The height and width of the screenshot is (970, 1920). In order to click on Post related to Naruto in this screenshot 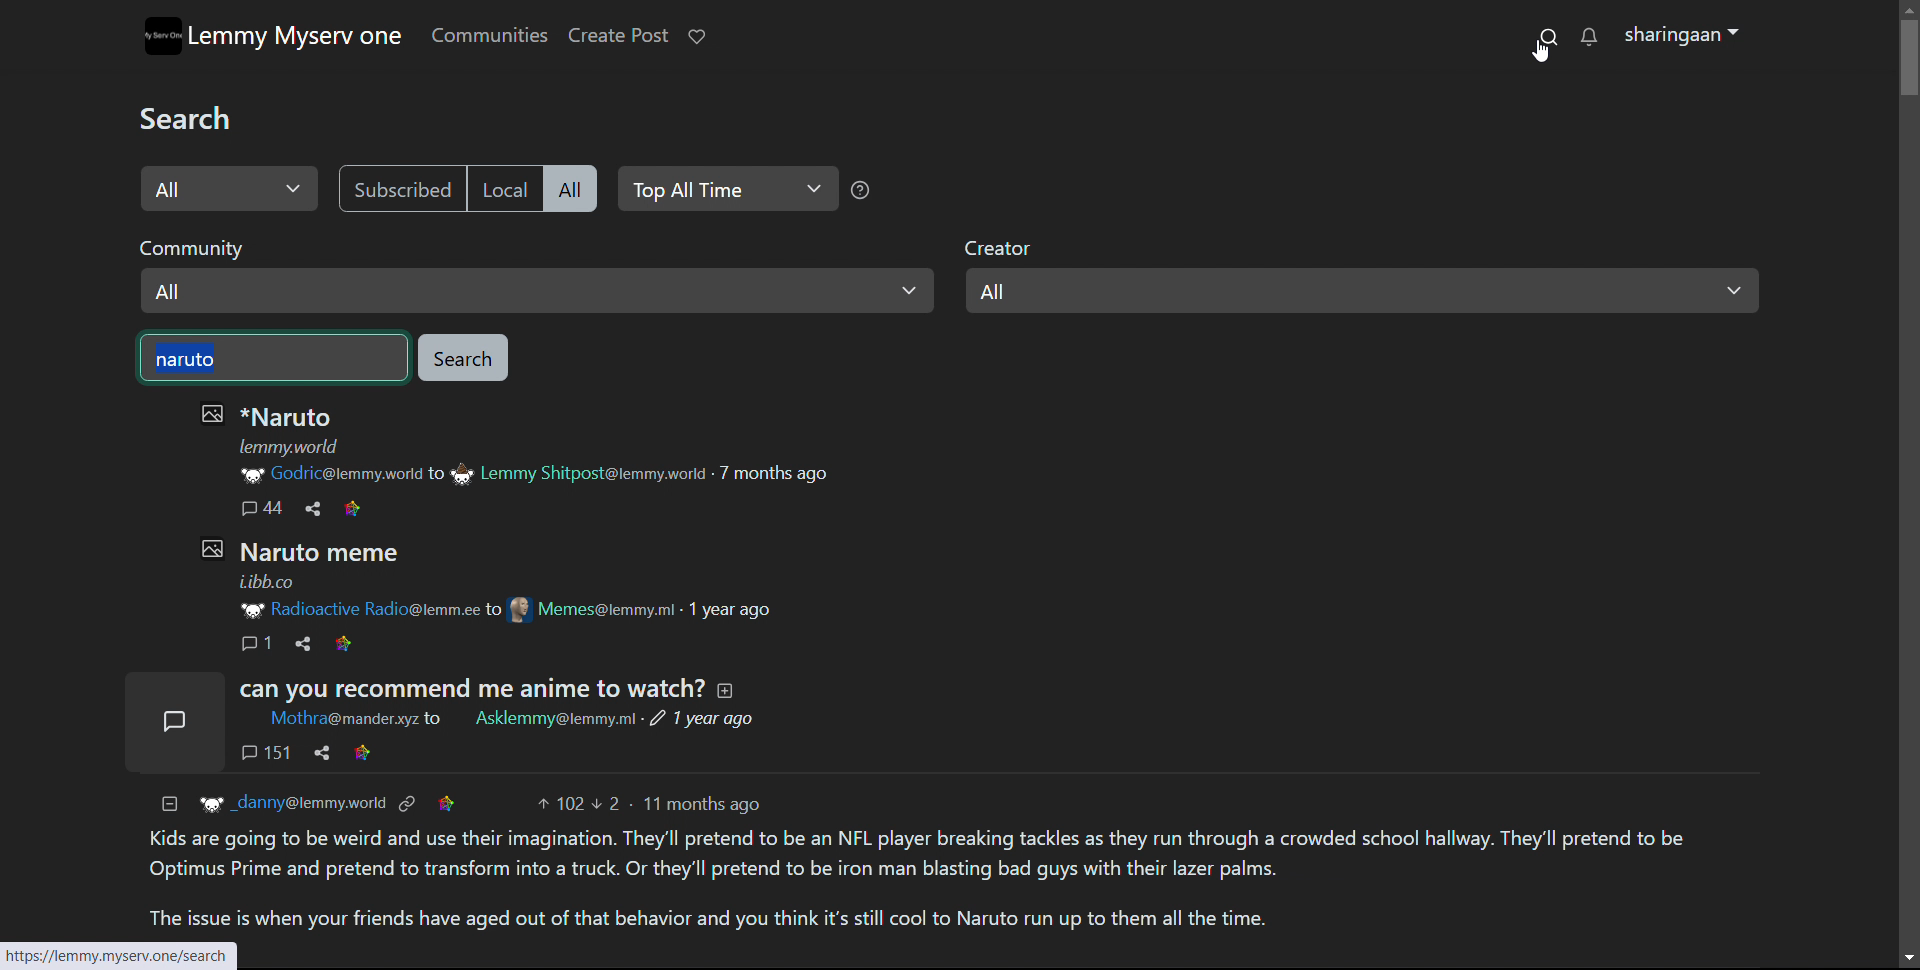, I will do `click(509, 590)`.